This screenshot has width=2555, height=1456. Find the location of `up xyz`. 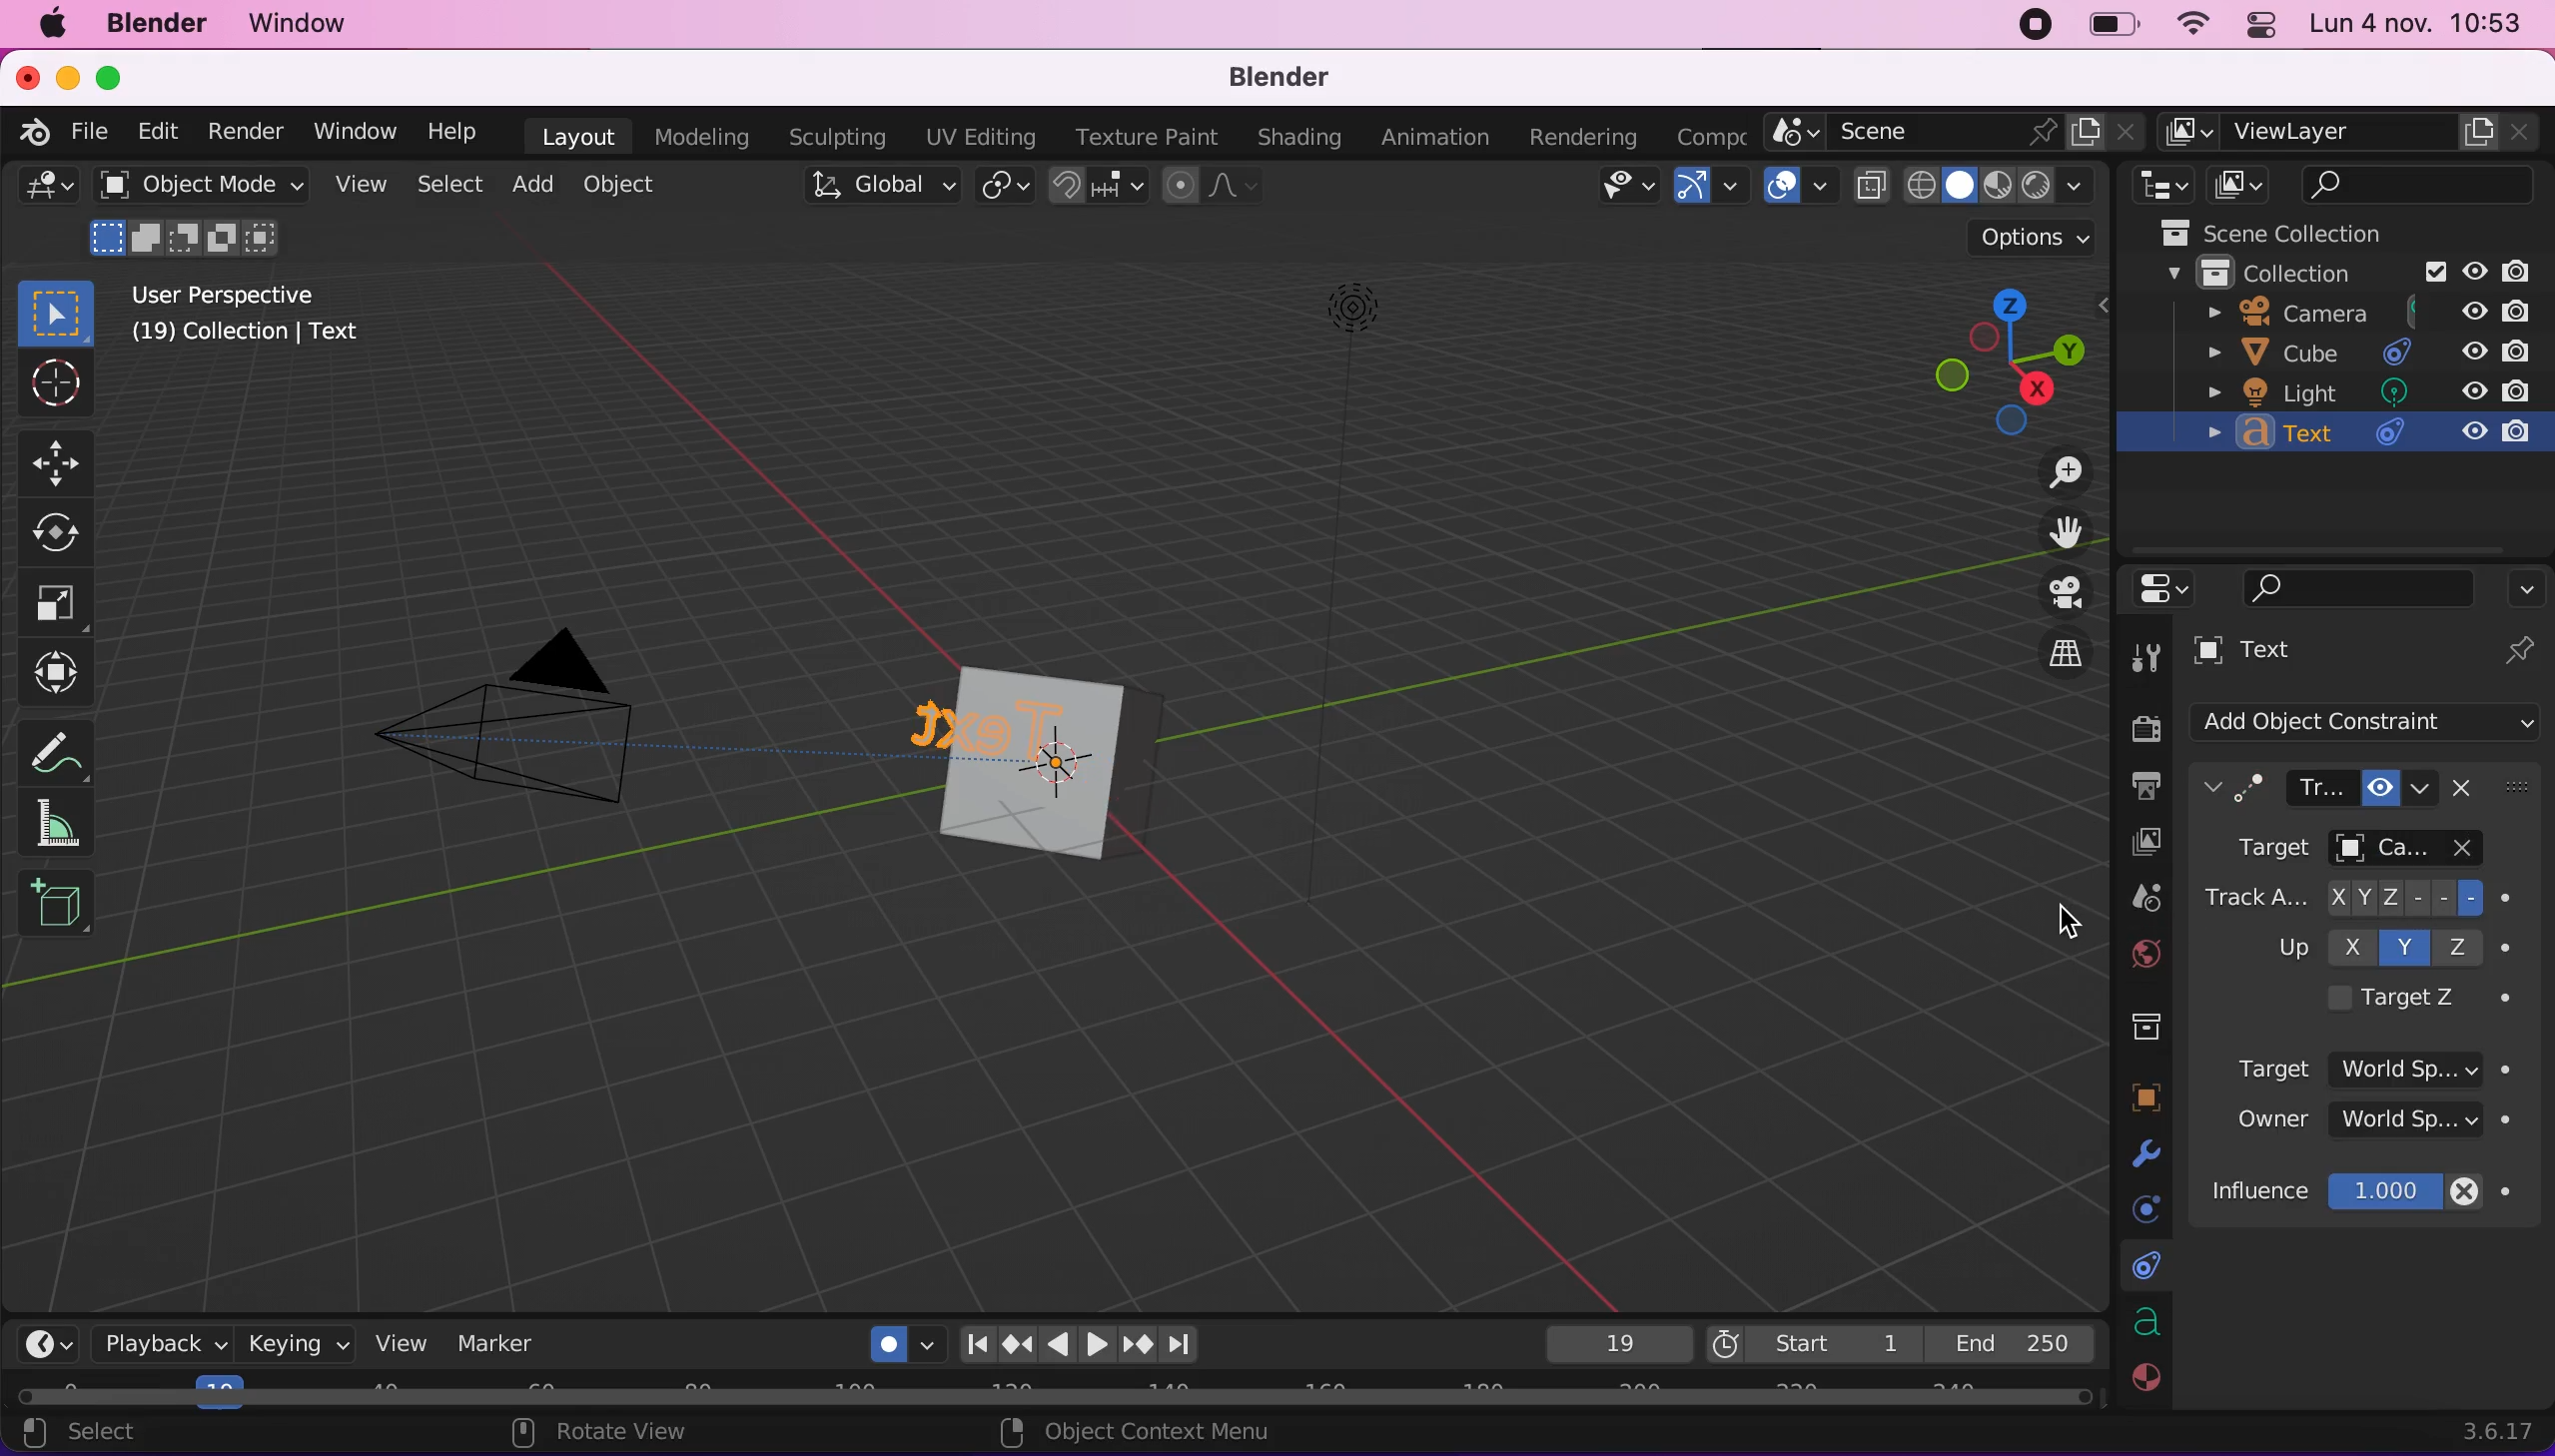

up xyz is located at coordinates (2383, 945).